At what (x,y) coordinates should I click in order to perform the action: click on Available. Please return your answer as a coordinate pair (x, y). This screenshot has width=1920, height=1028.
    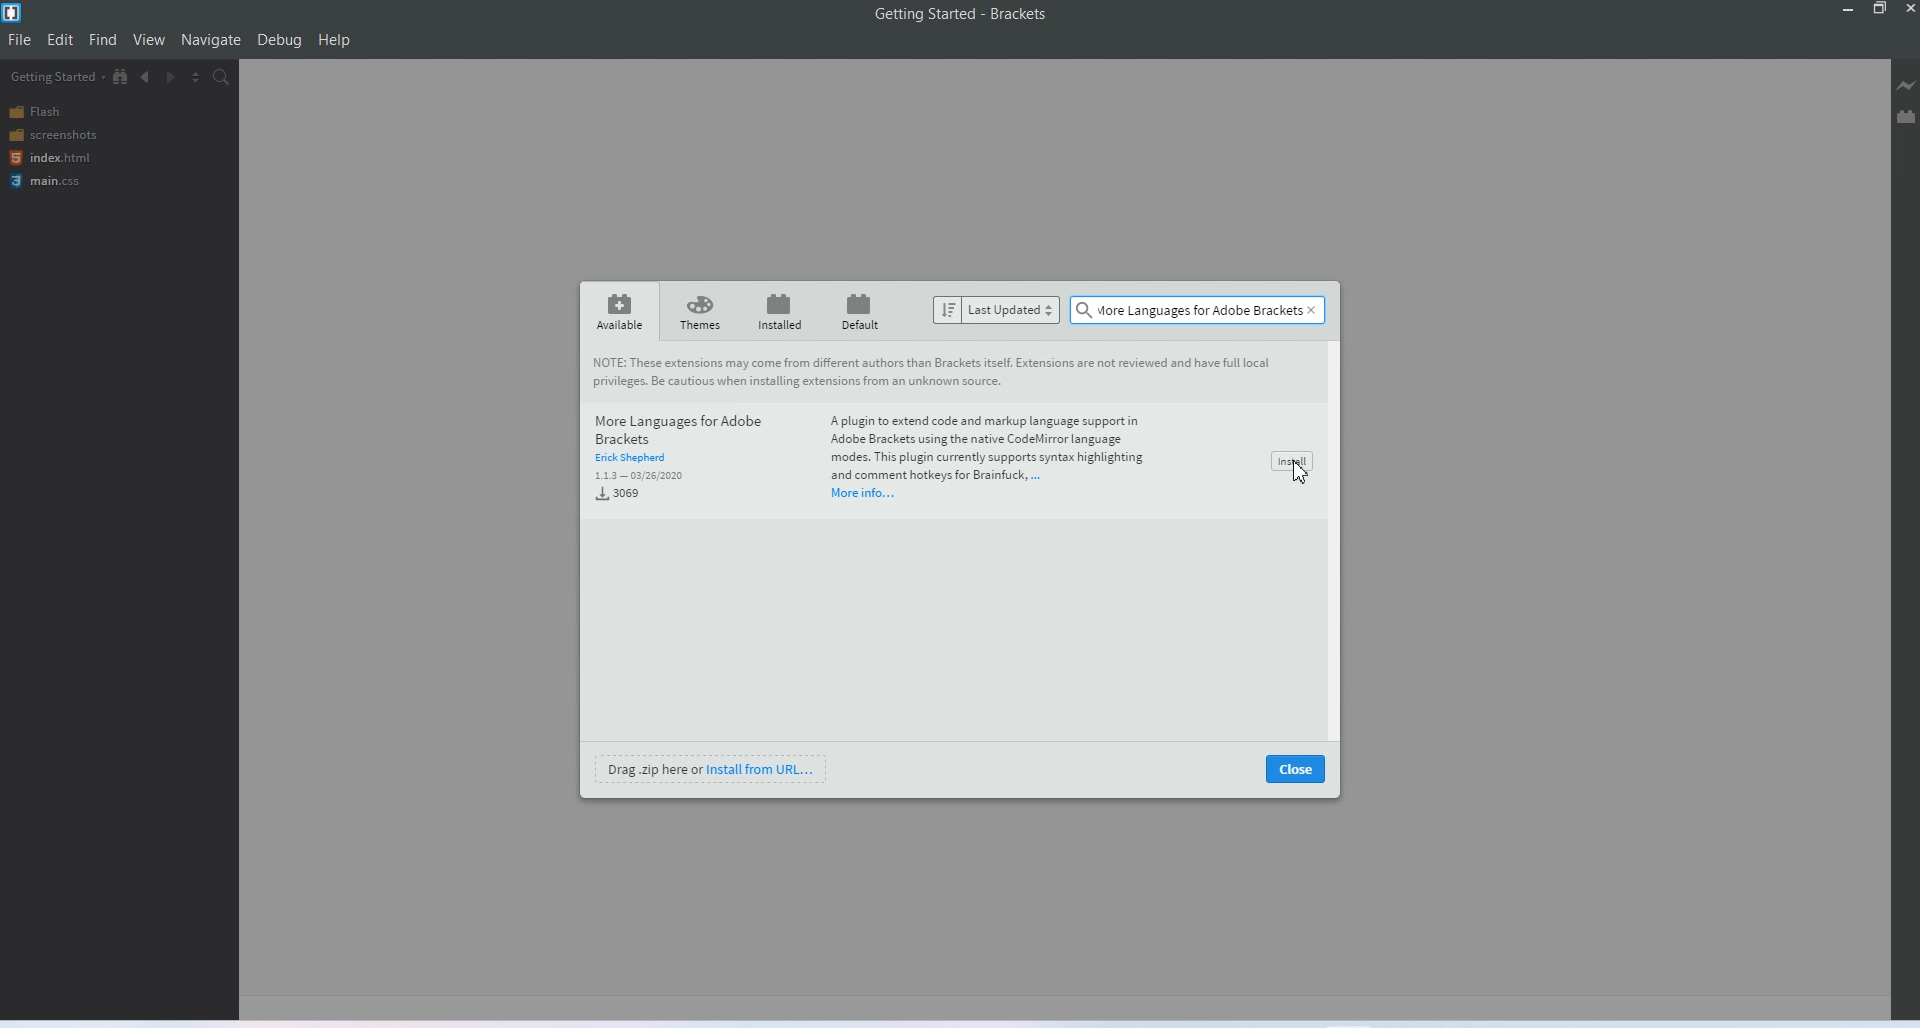
    Looking at the image, I should click on (621, 311).